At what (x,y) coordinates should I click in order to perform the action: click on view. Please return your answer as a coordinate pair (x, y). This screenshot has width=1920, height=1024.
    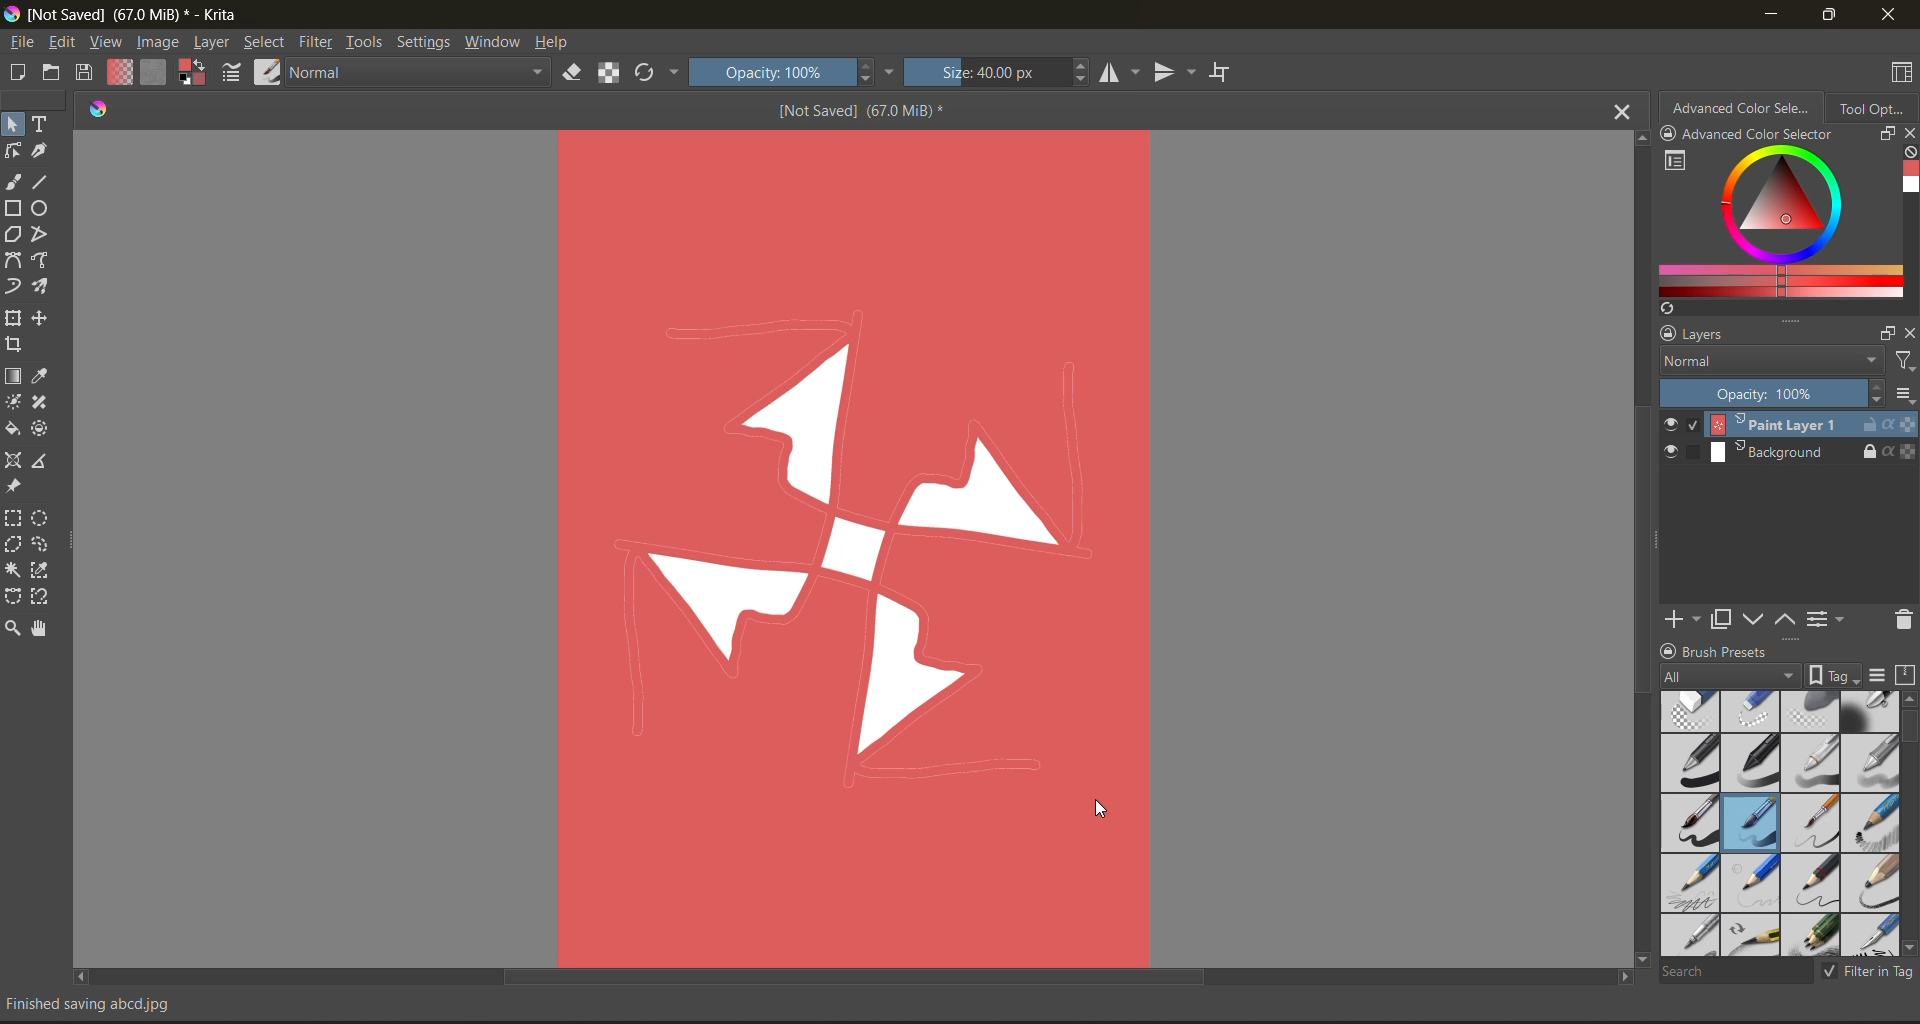
    Looking at the image, I should click on (105, 42).